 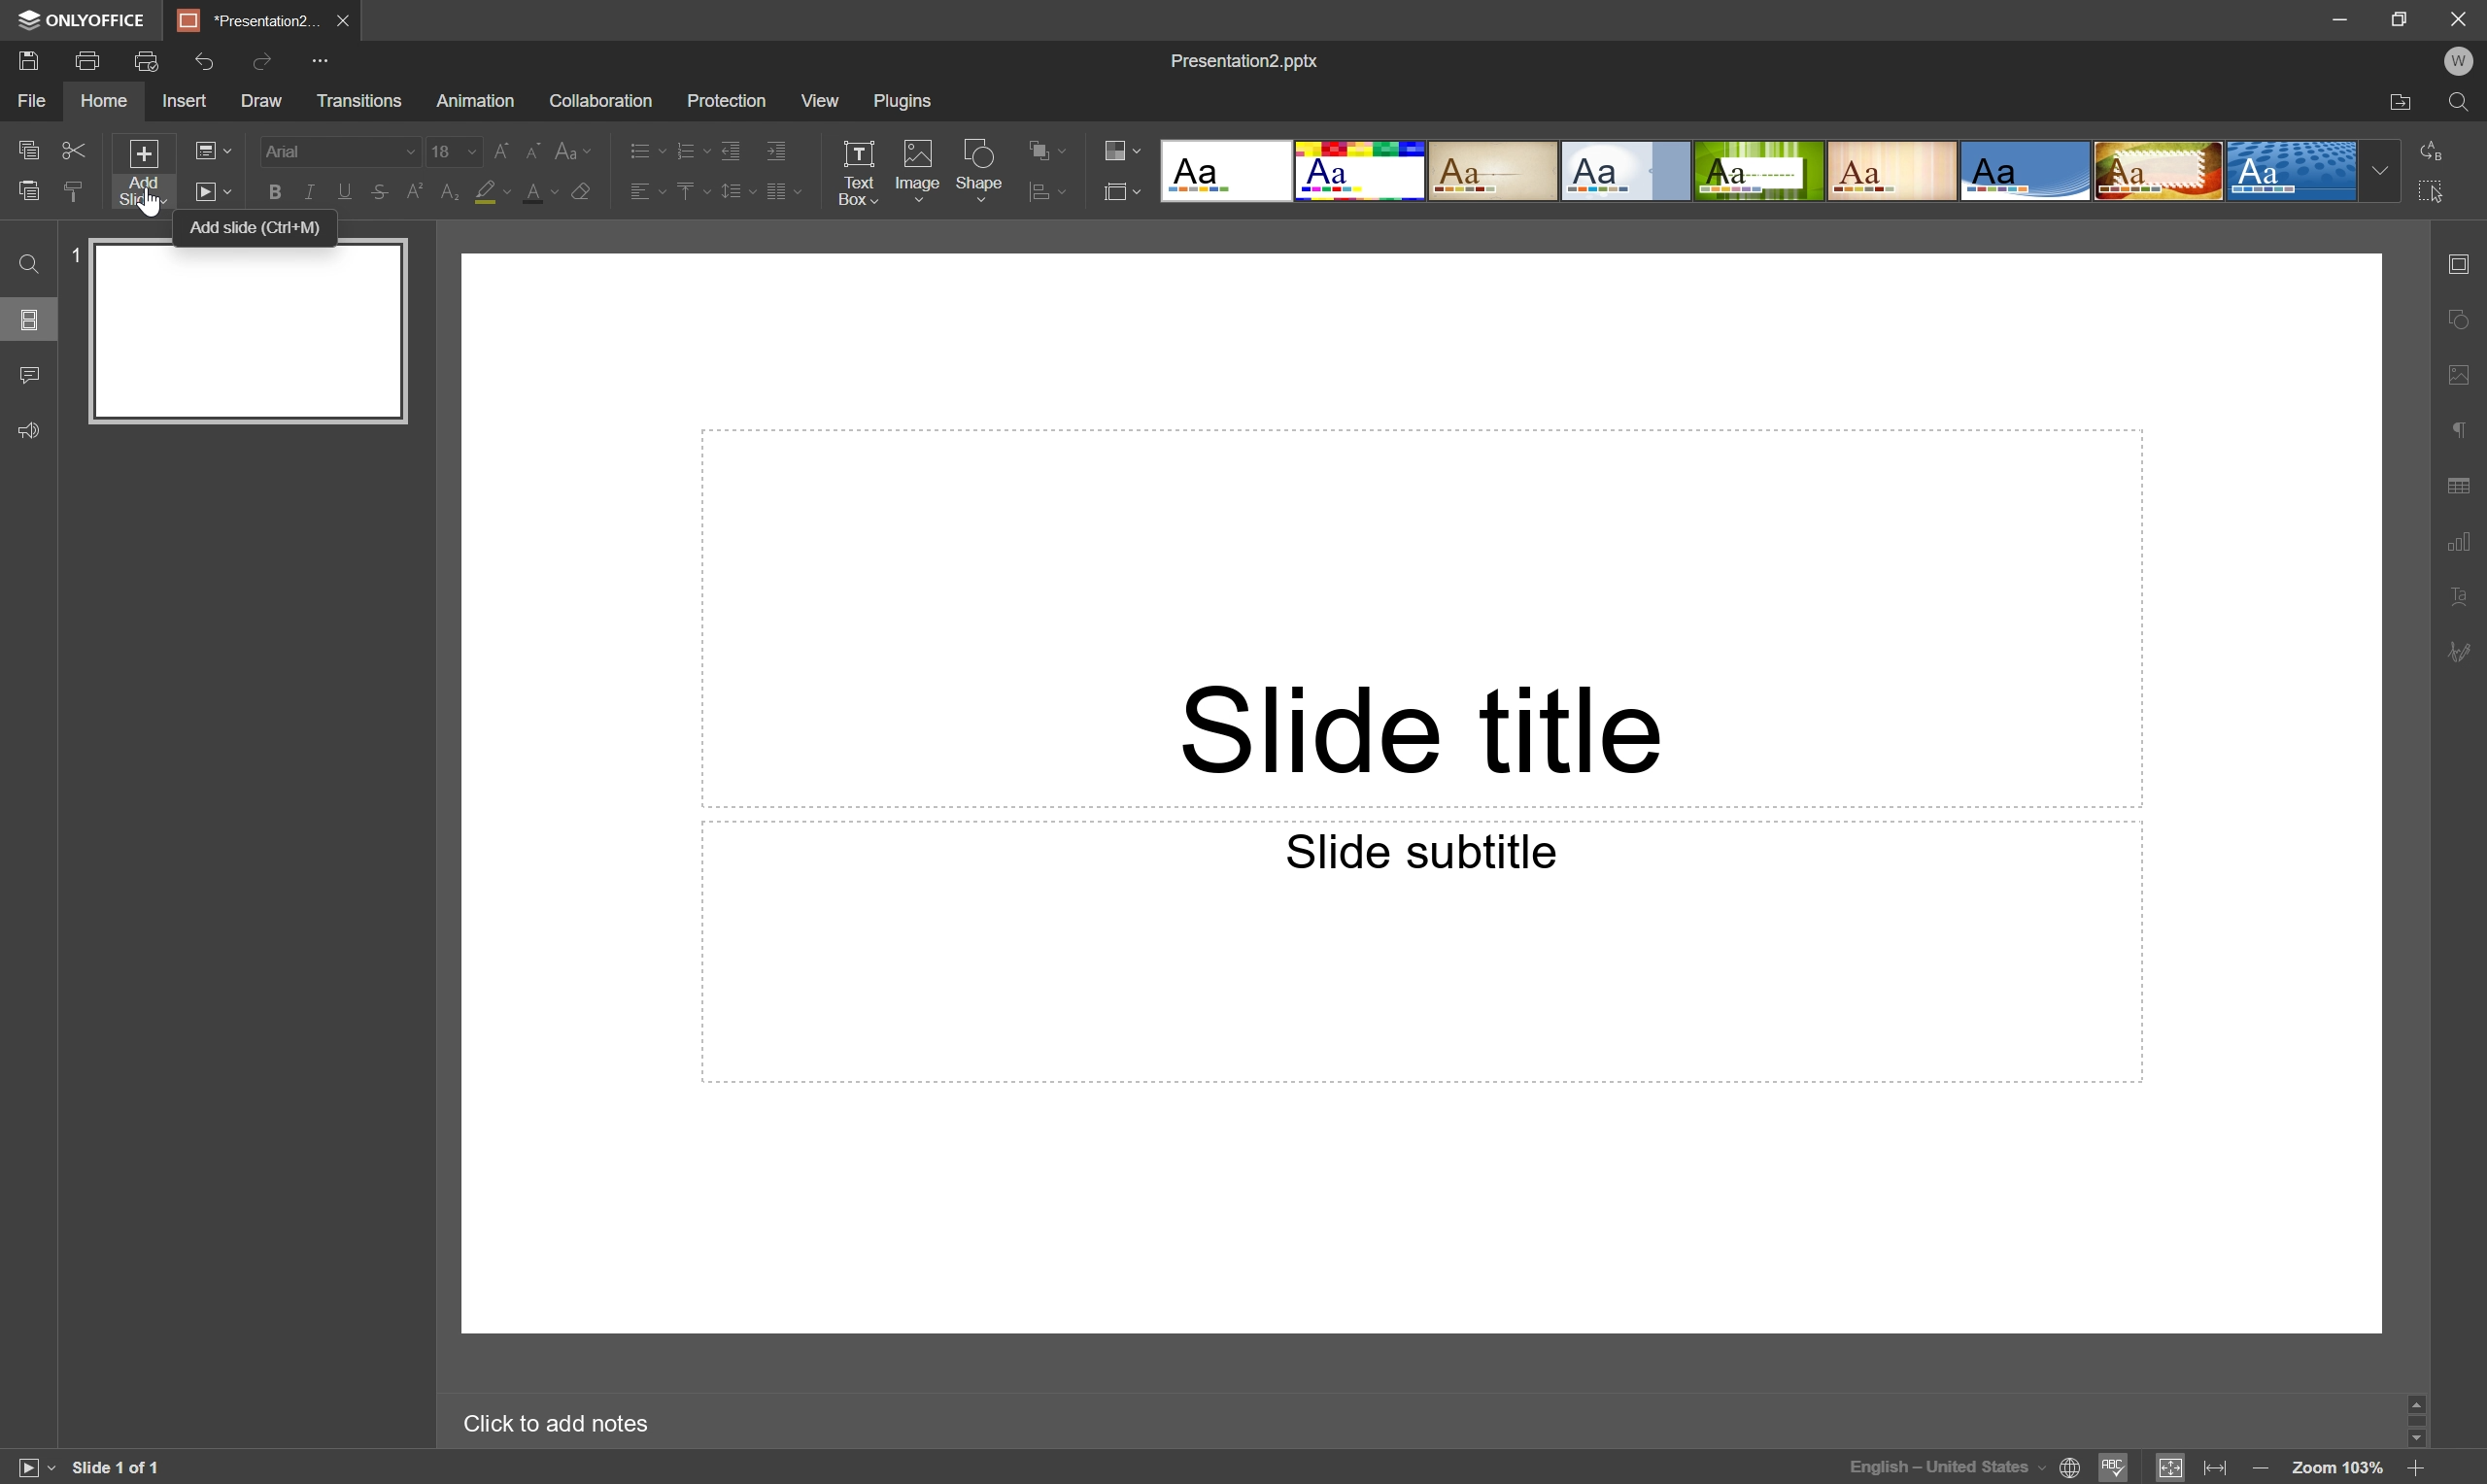 I want to click on Close, so click(x=2456, y=16).